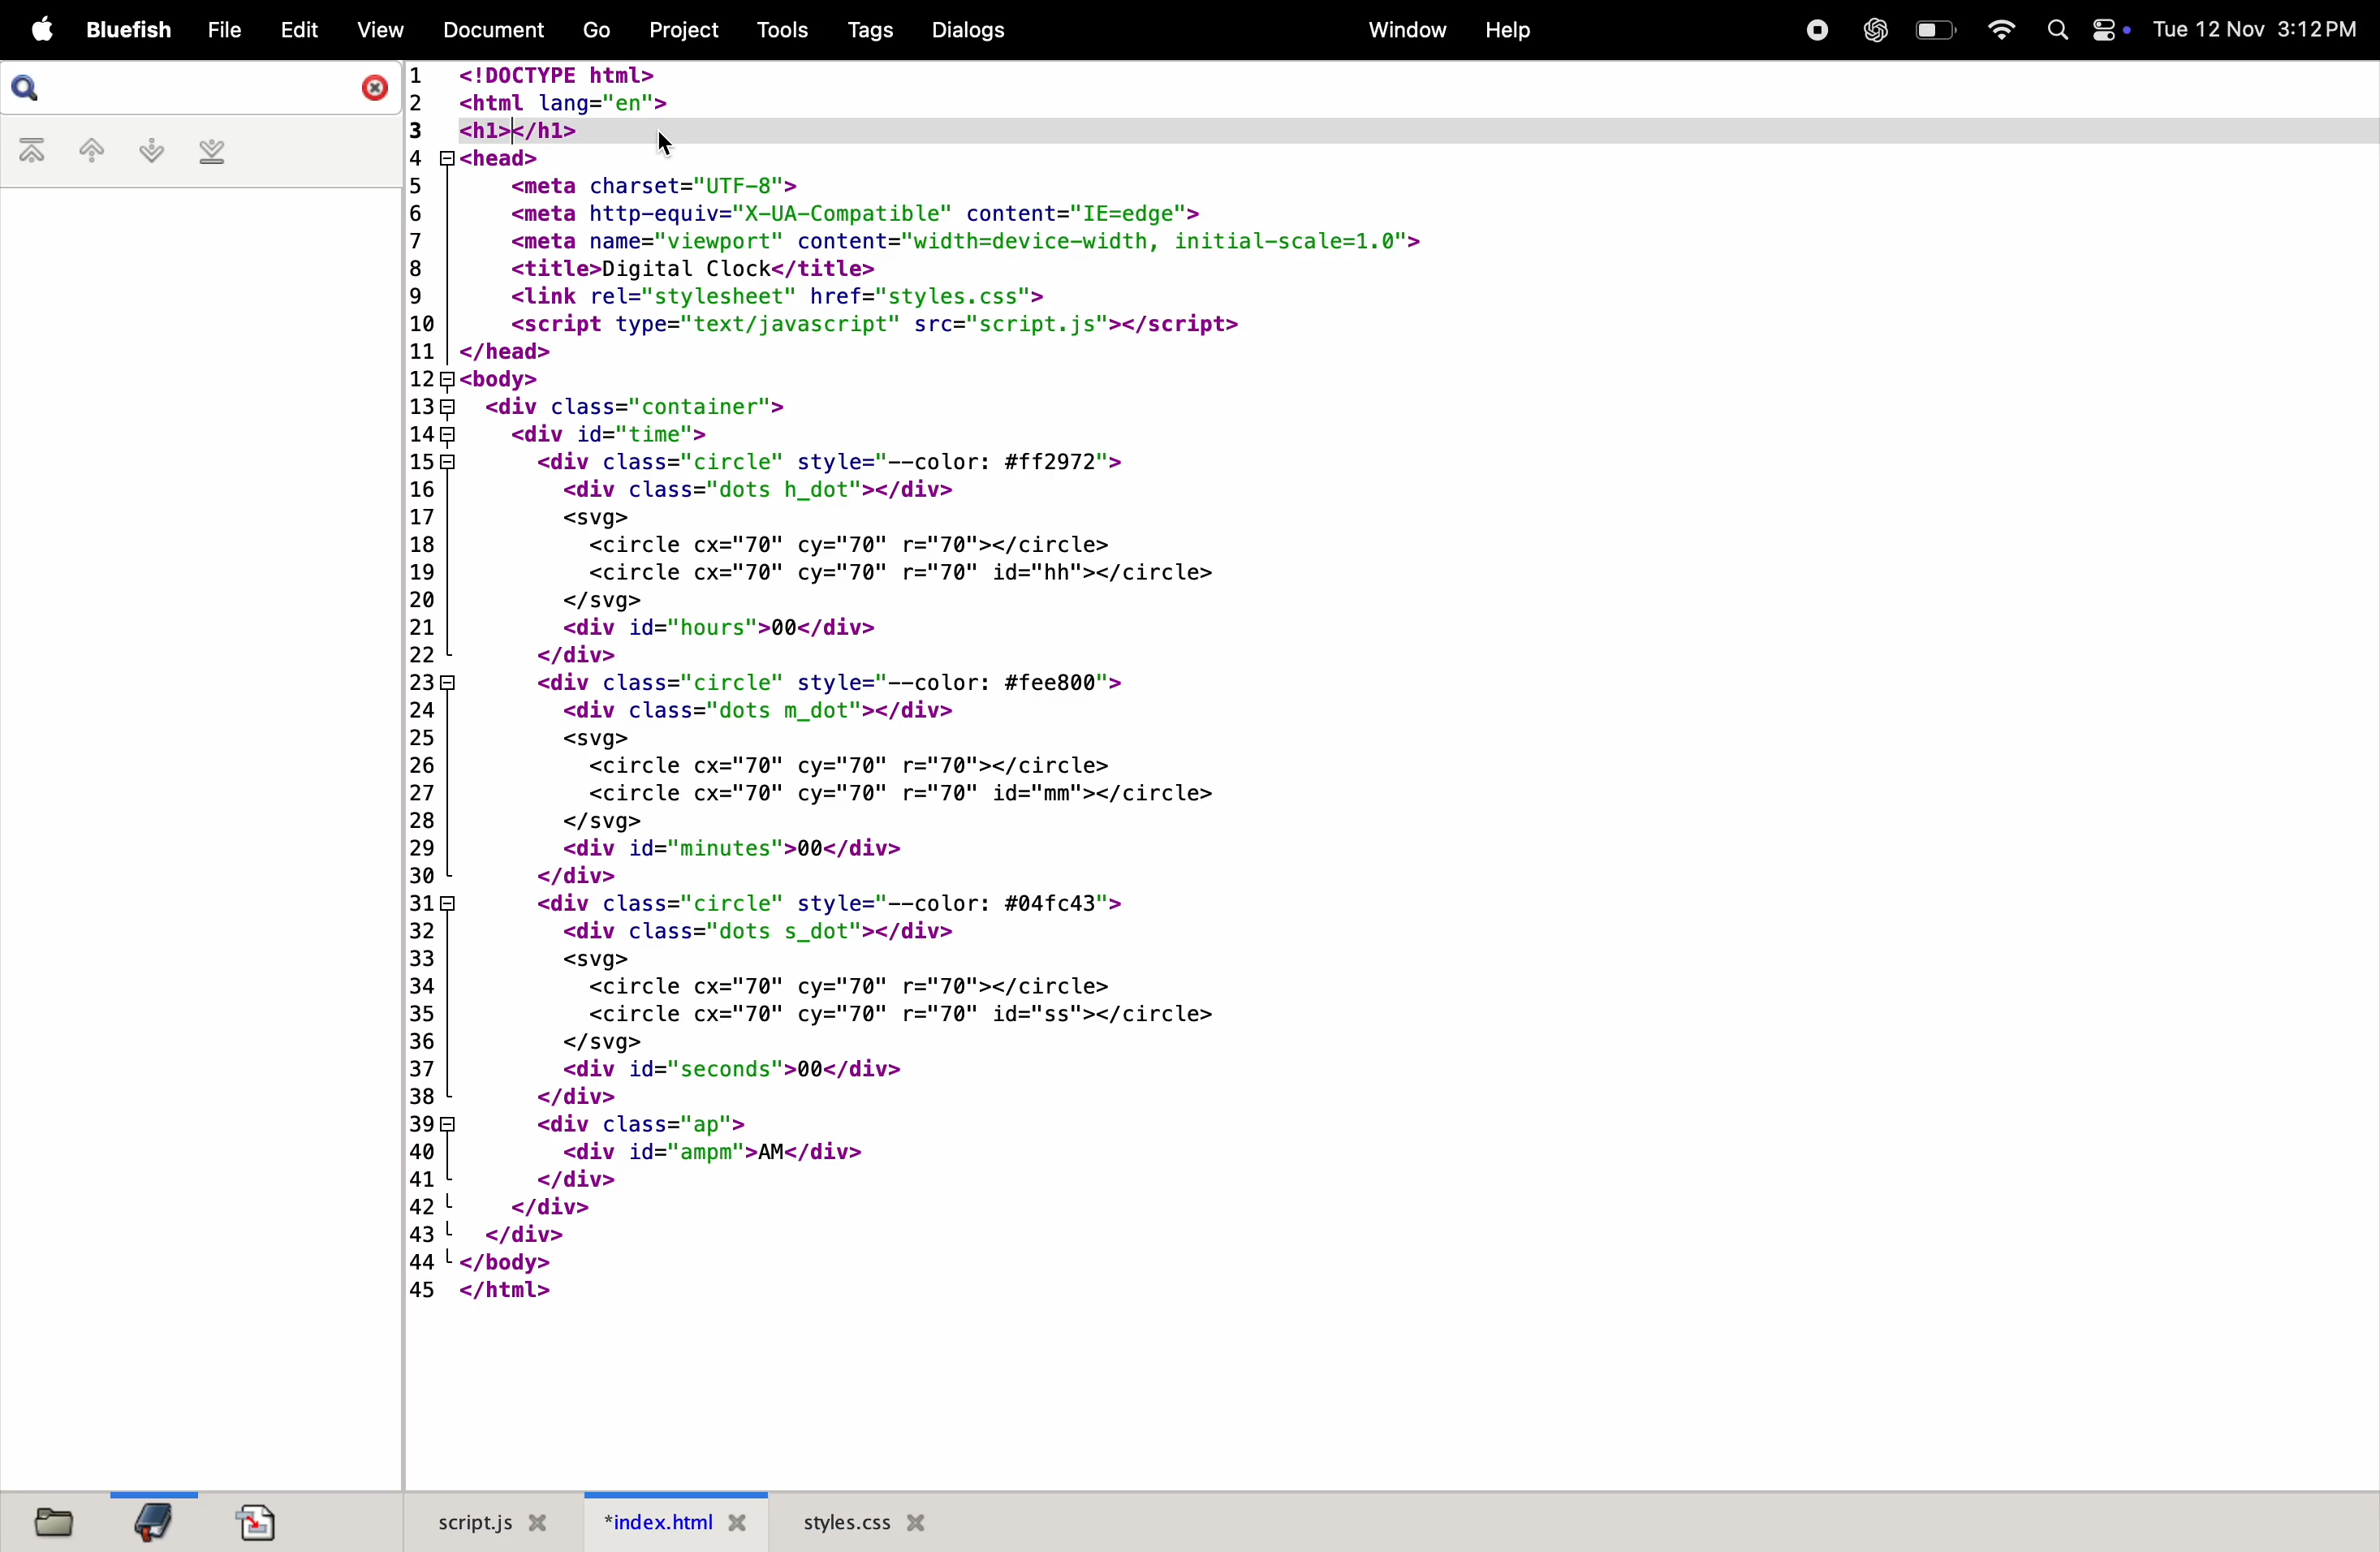 The width and height of the screenshot is (2380, 1552). Describe the element at coordinates (152, 1520) in the screenshot. I see `bookmark` at that location.